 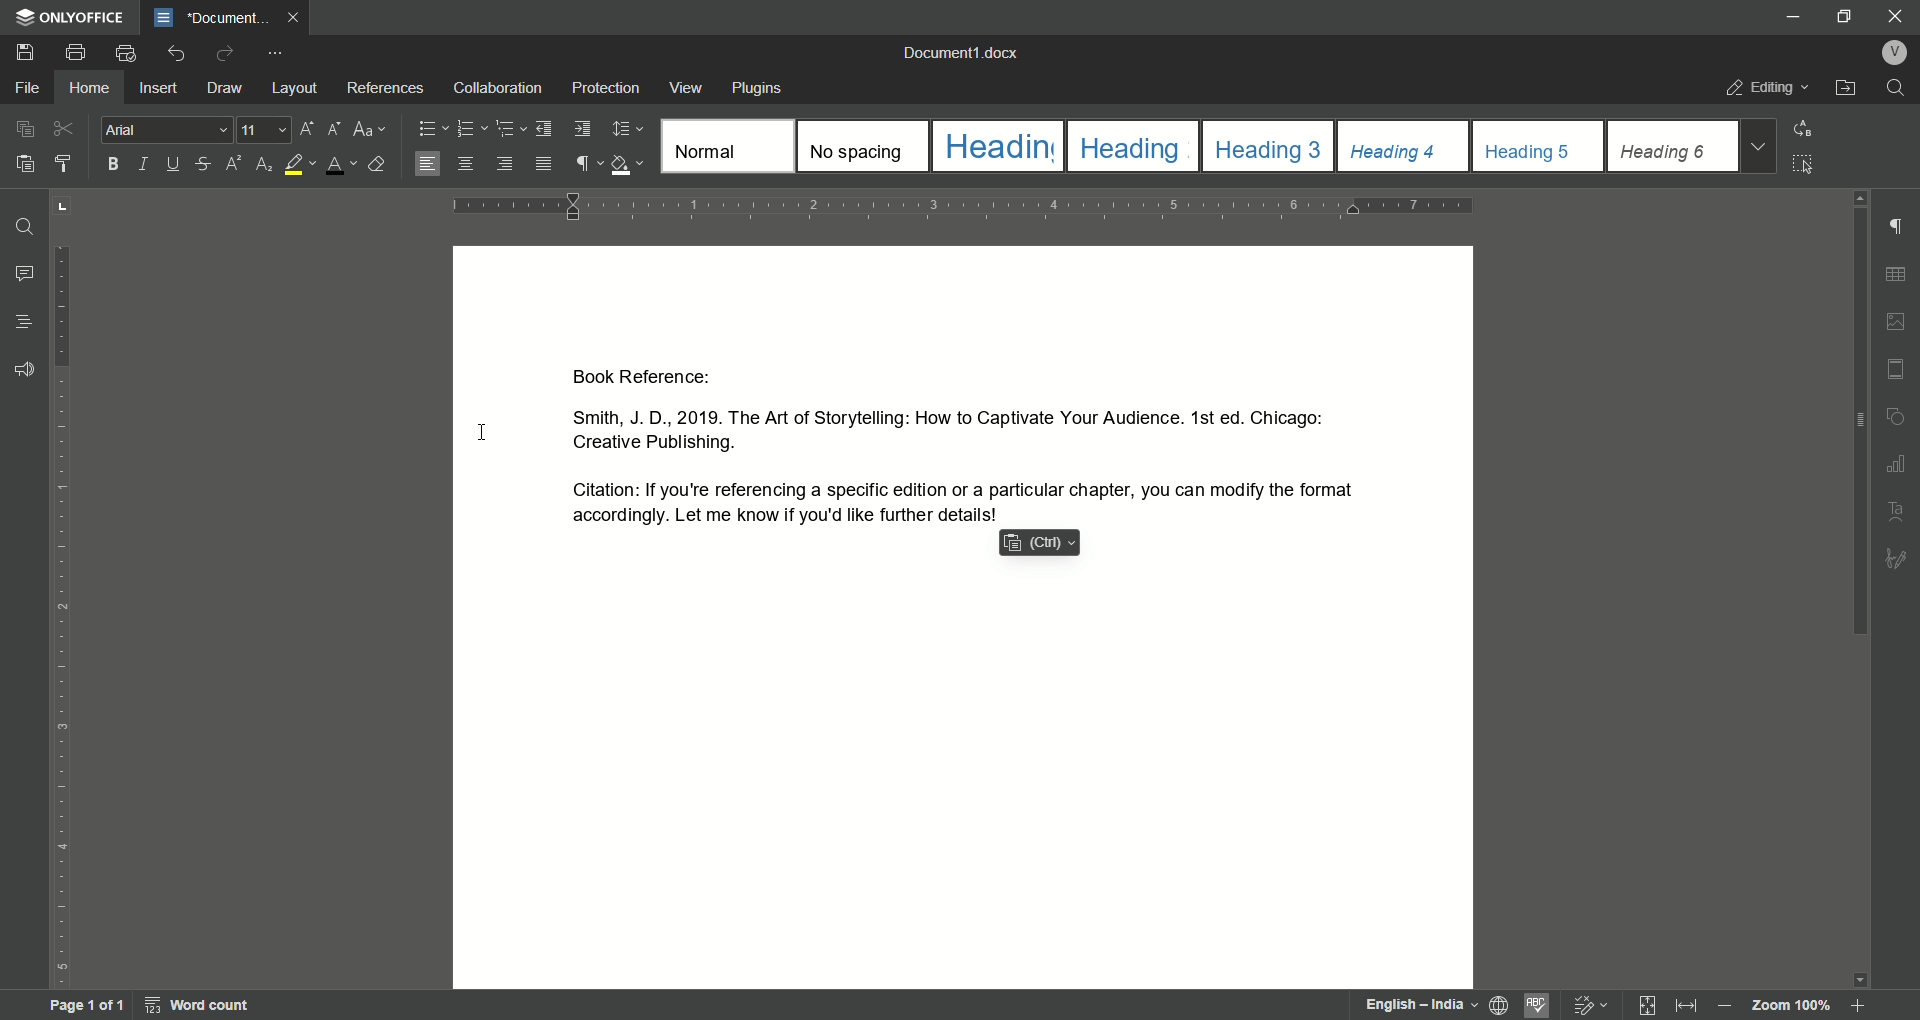 What do you see at coordinates (1037, 543) in the screenshot?
I see `ctrl` at bounding box center [1037, 543].